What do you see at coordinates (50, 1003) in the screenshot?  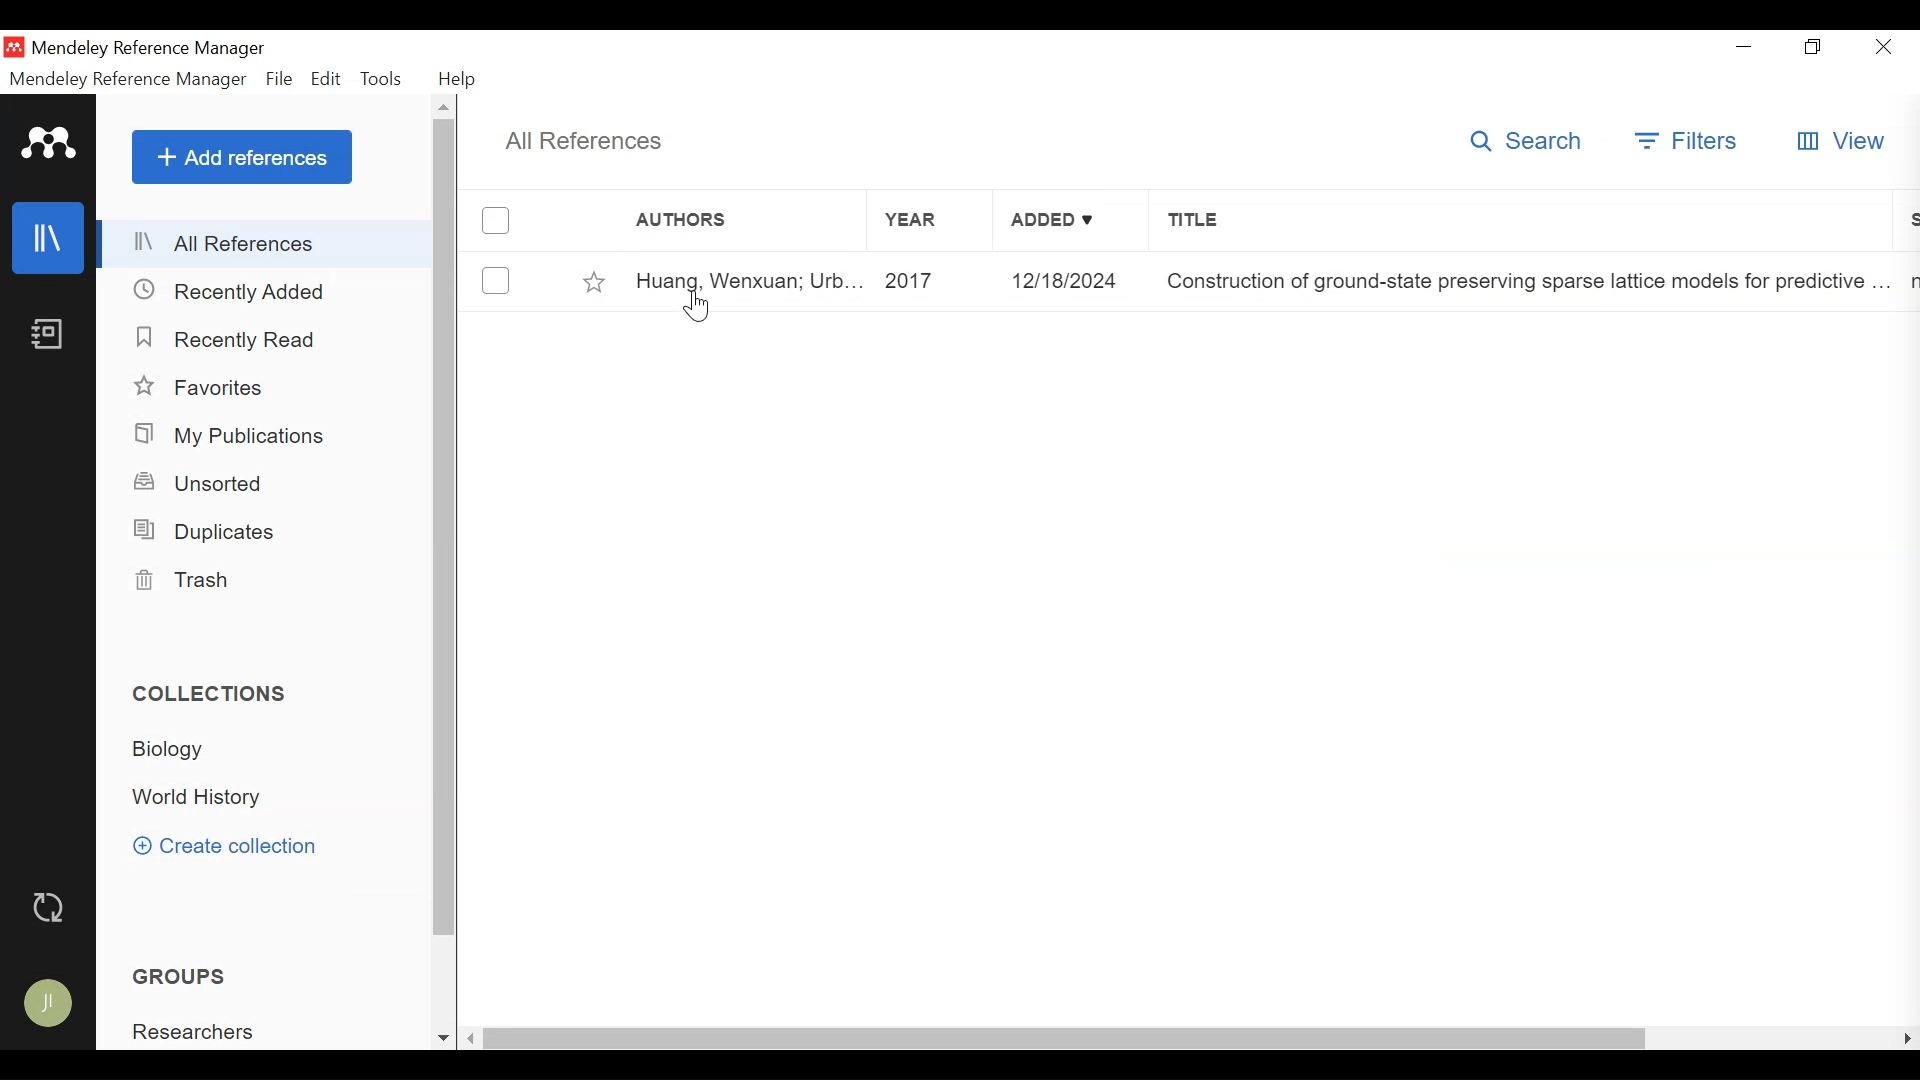 I see `Avatar` at bounding box center [50, 1003].